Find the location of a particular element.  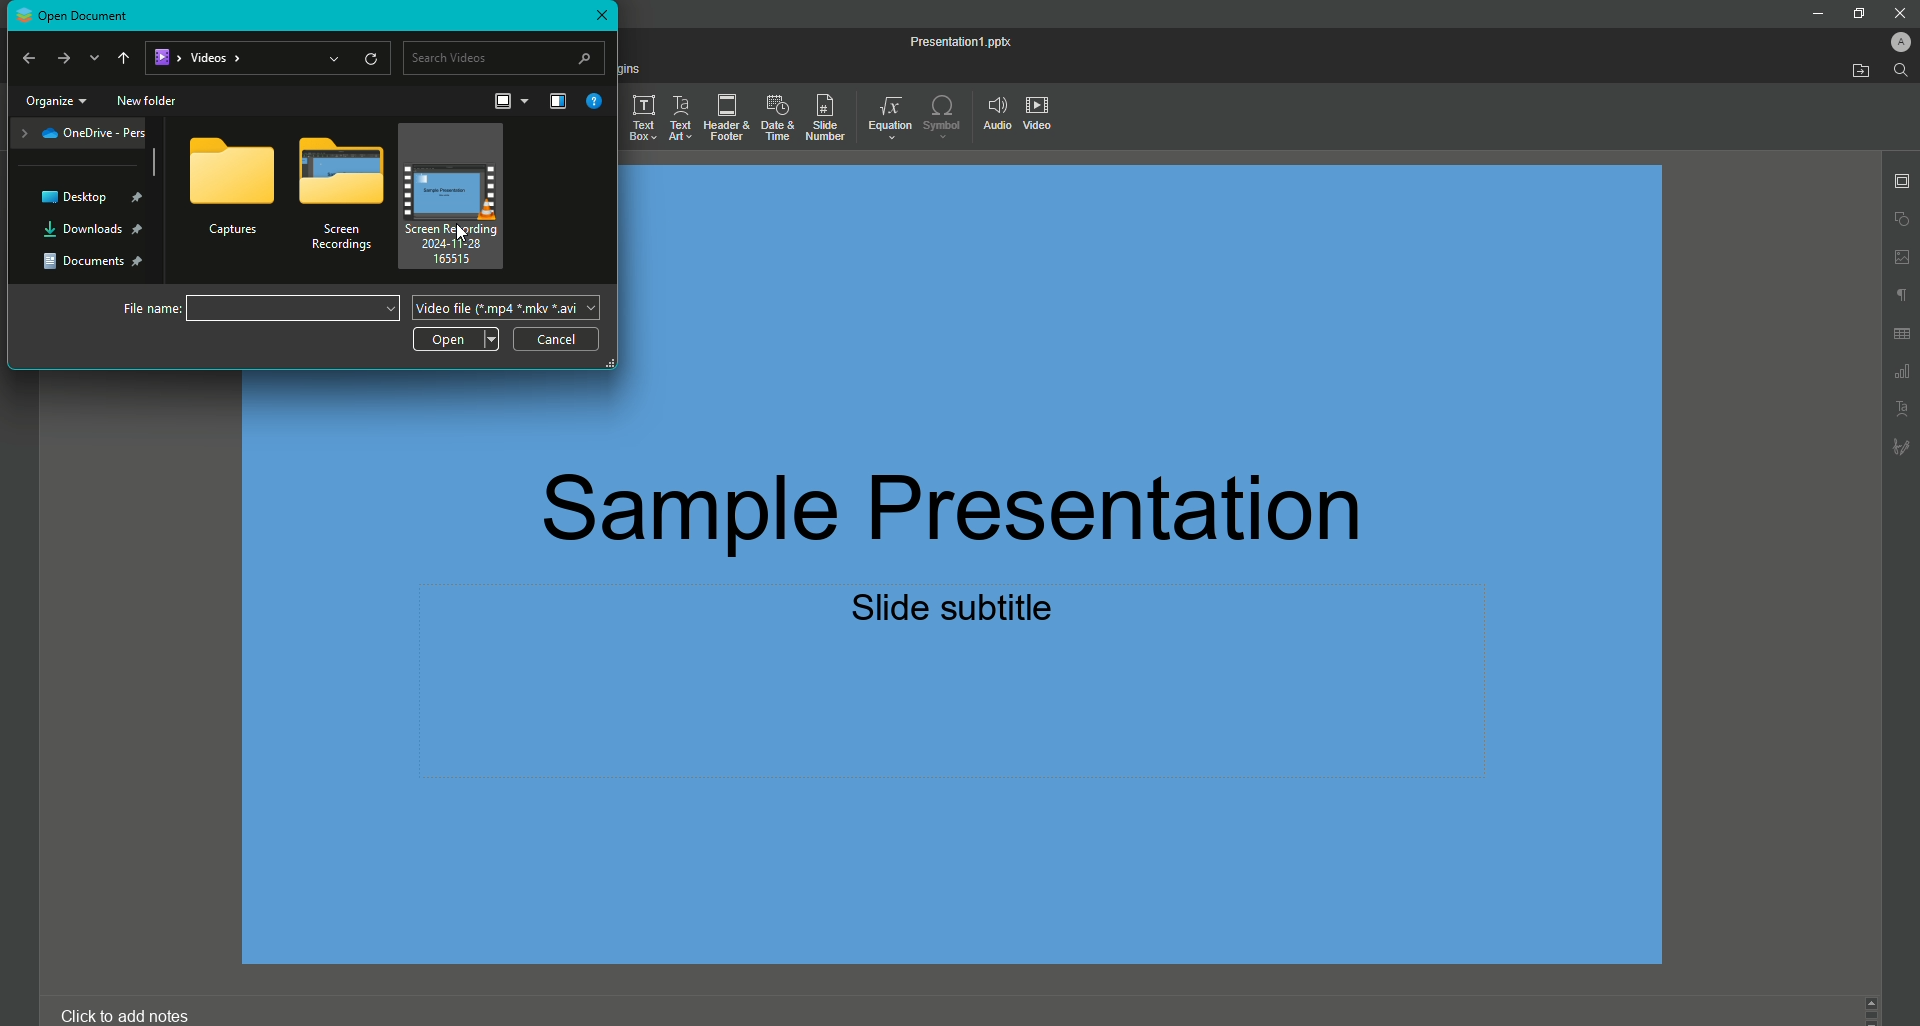

Help is located at coordinates (594, 102).